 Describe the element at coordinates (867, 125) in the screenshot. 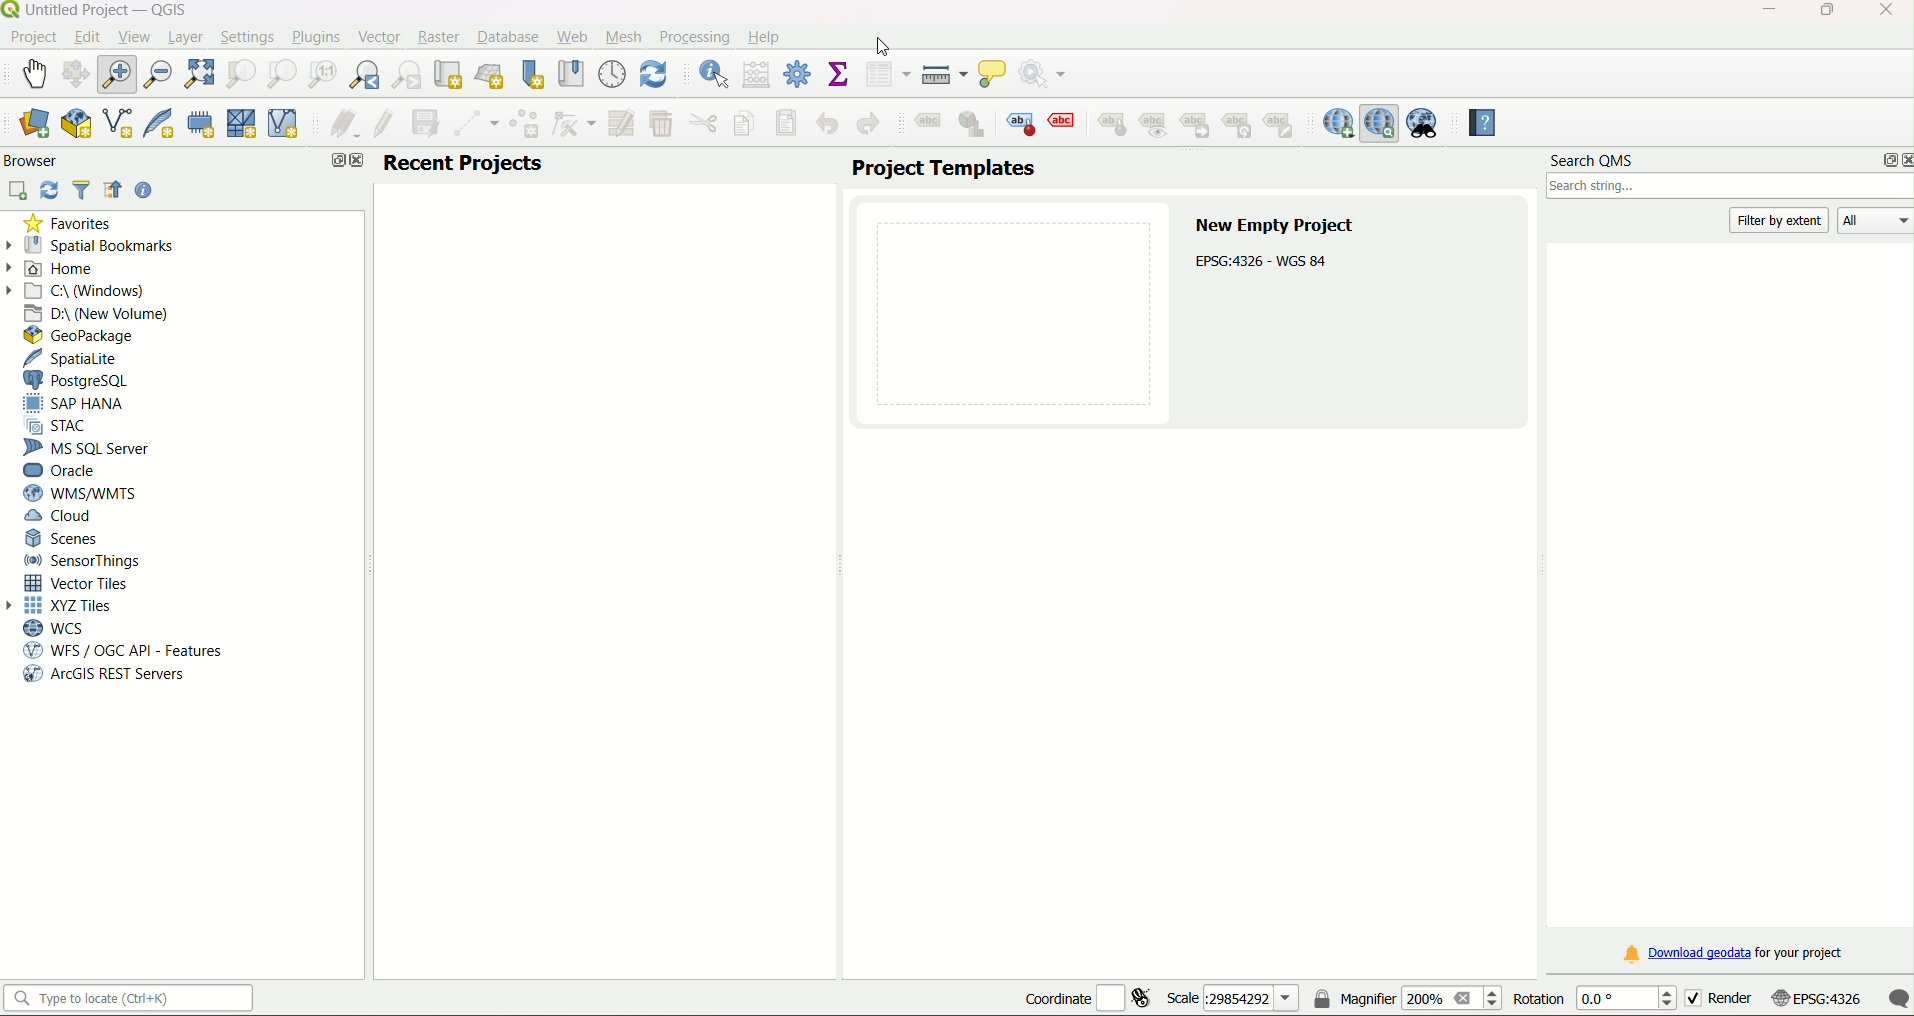

I see `redo` at that location.